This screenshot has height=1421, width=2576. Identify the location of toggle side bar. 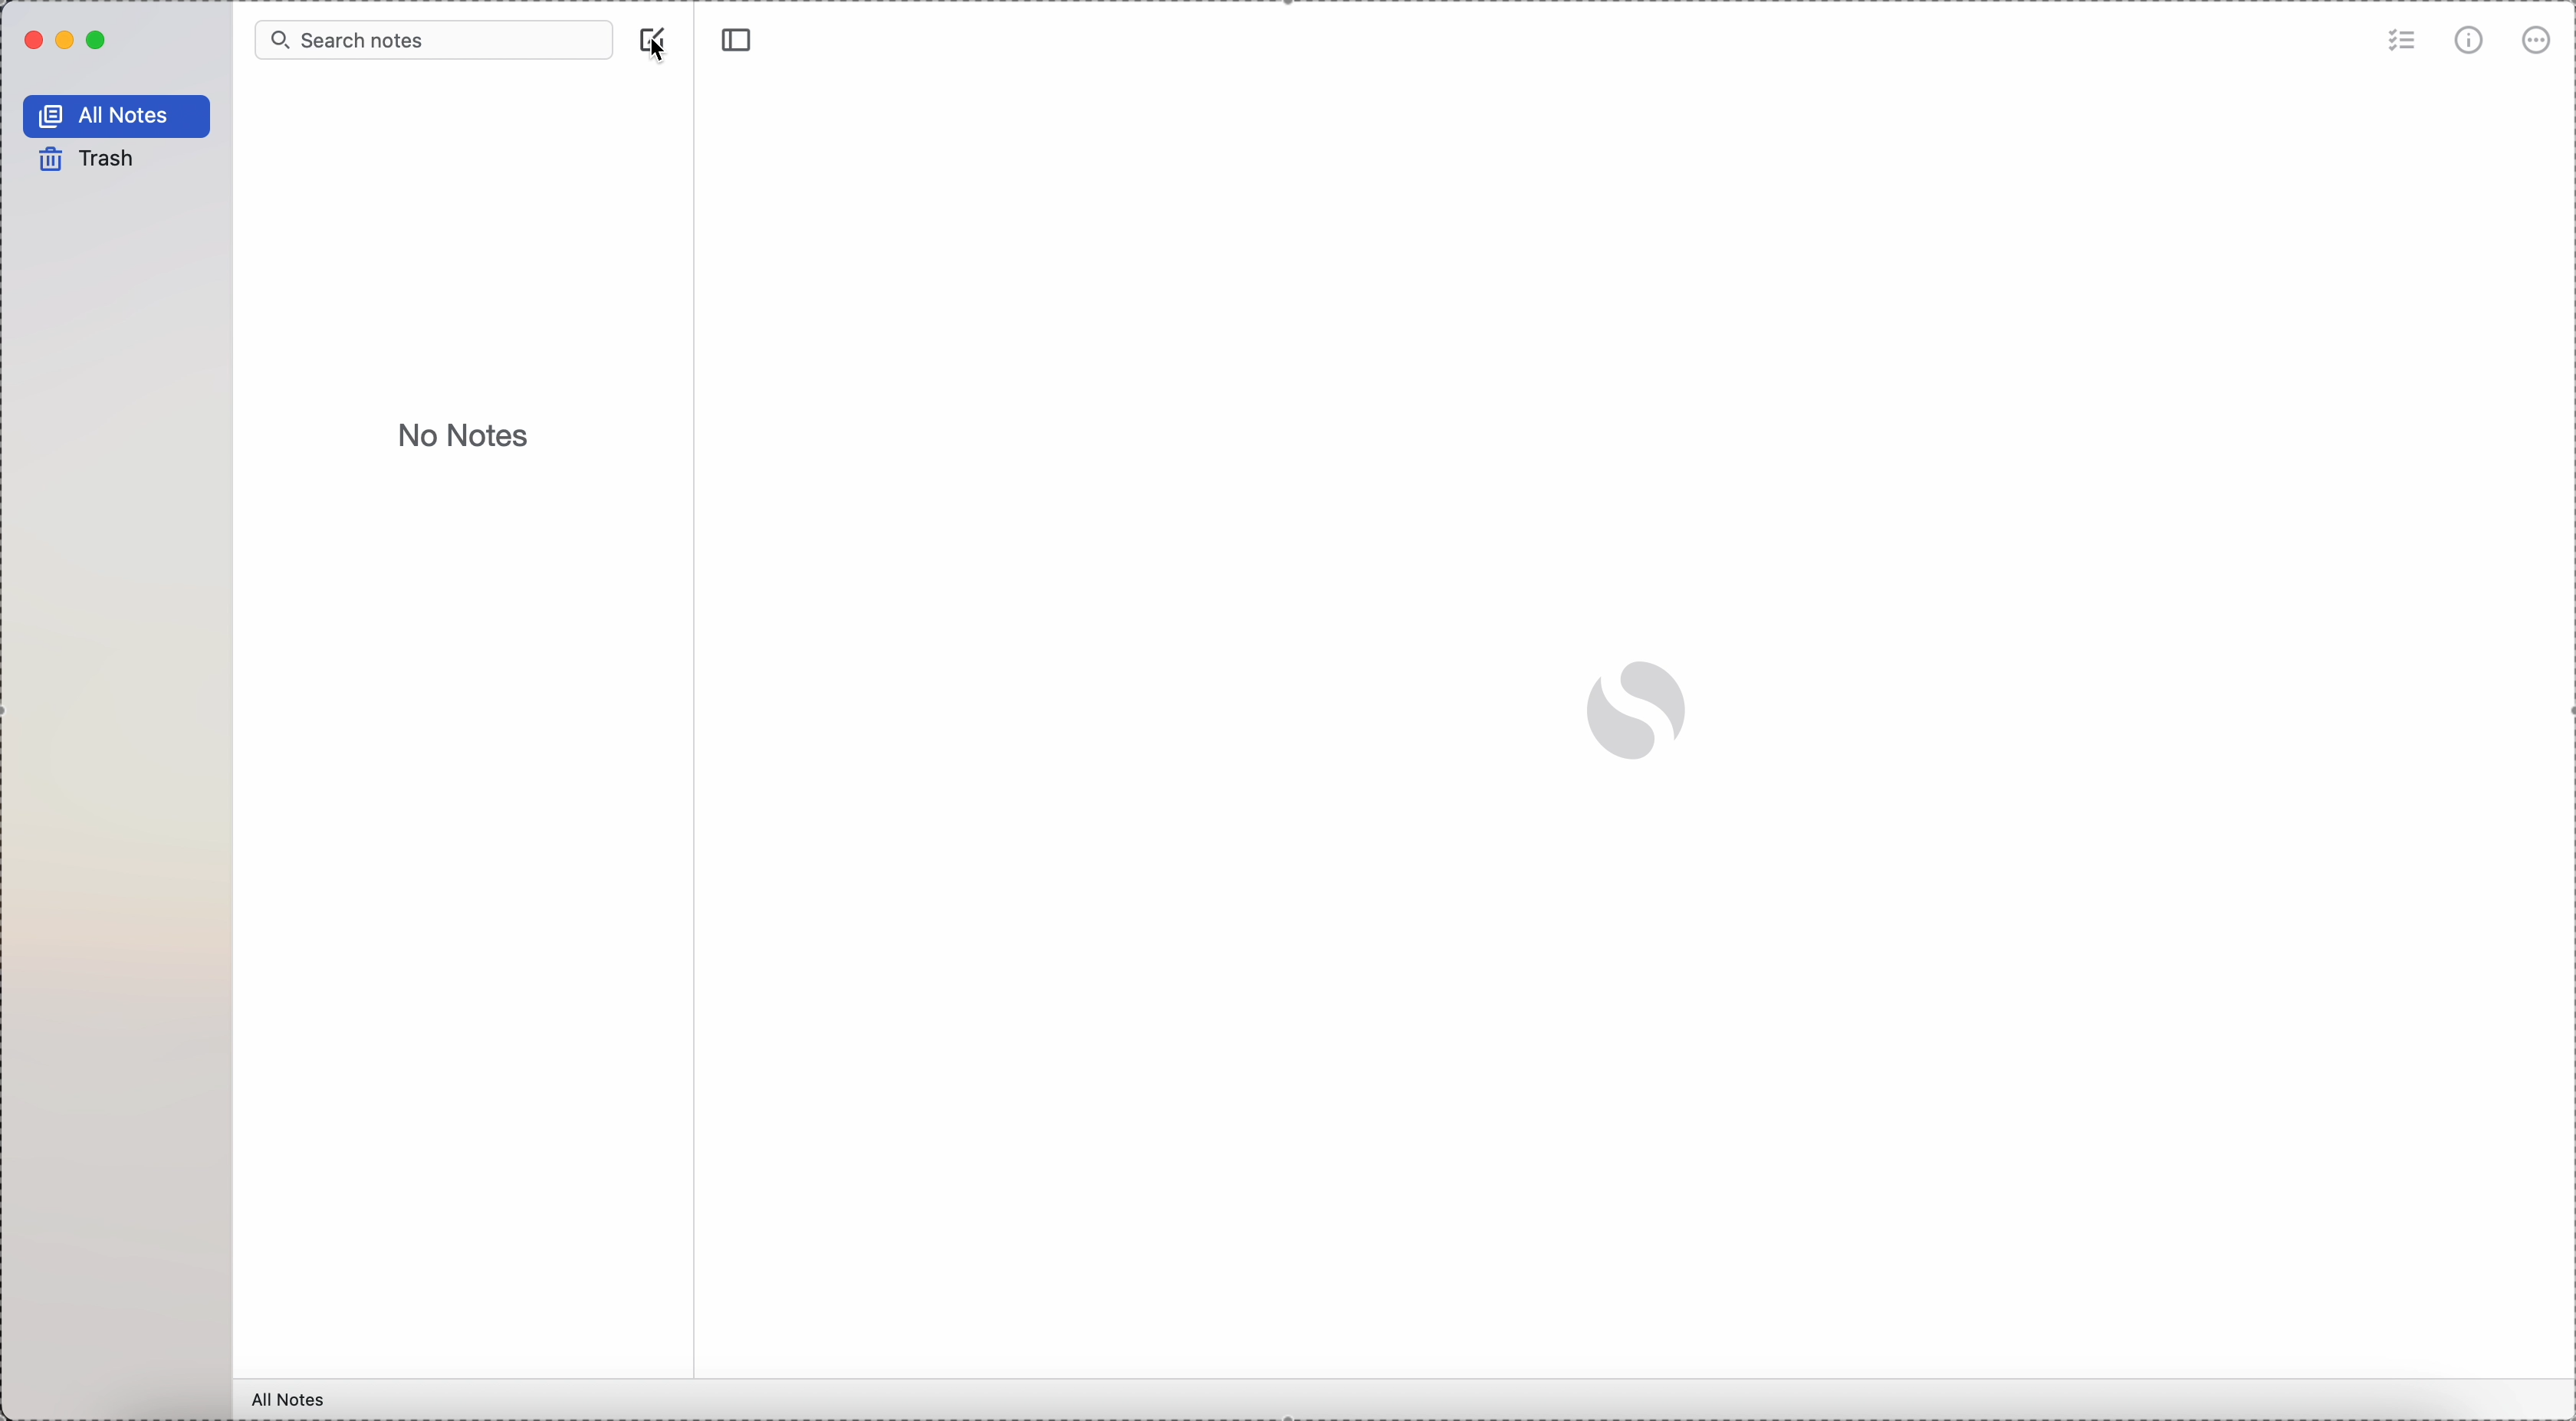
(739, 41).